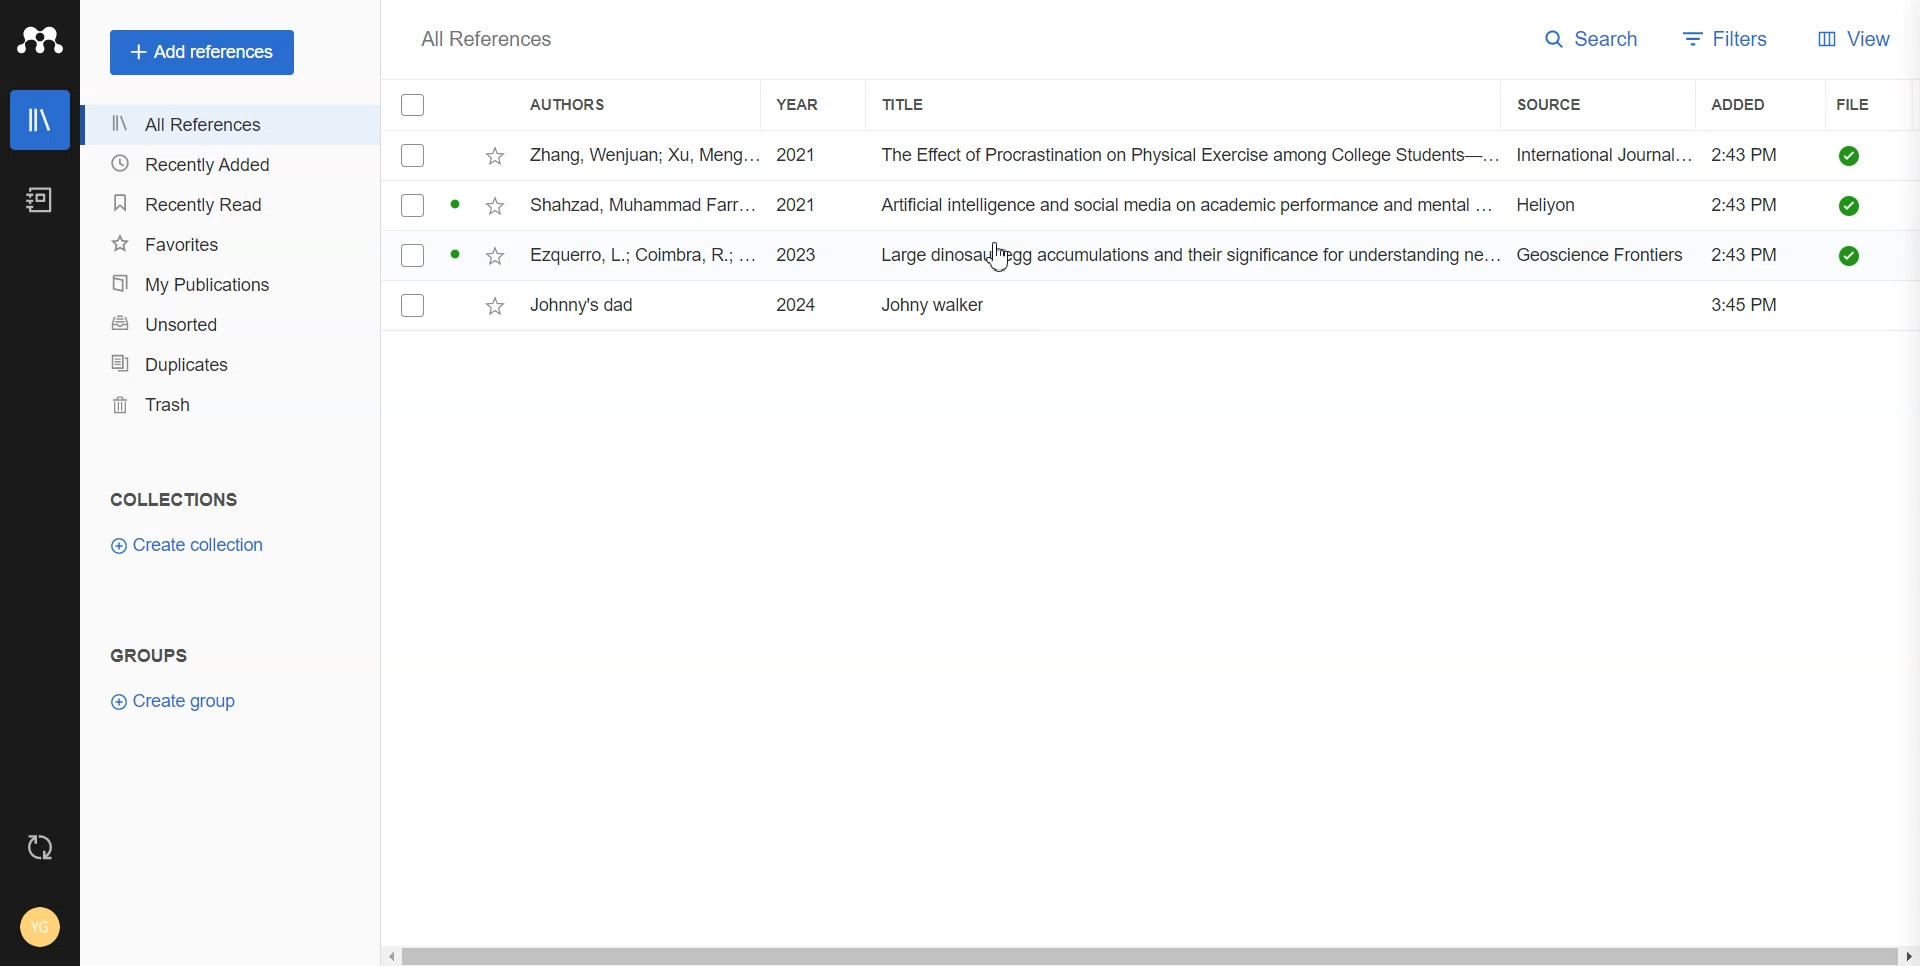  I want to click on File, so click(1871, 105).